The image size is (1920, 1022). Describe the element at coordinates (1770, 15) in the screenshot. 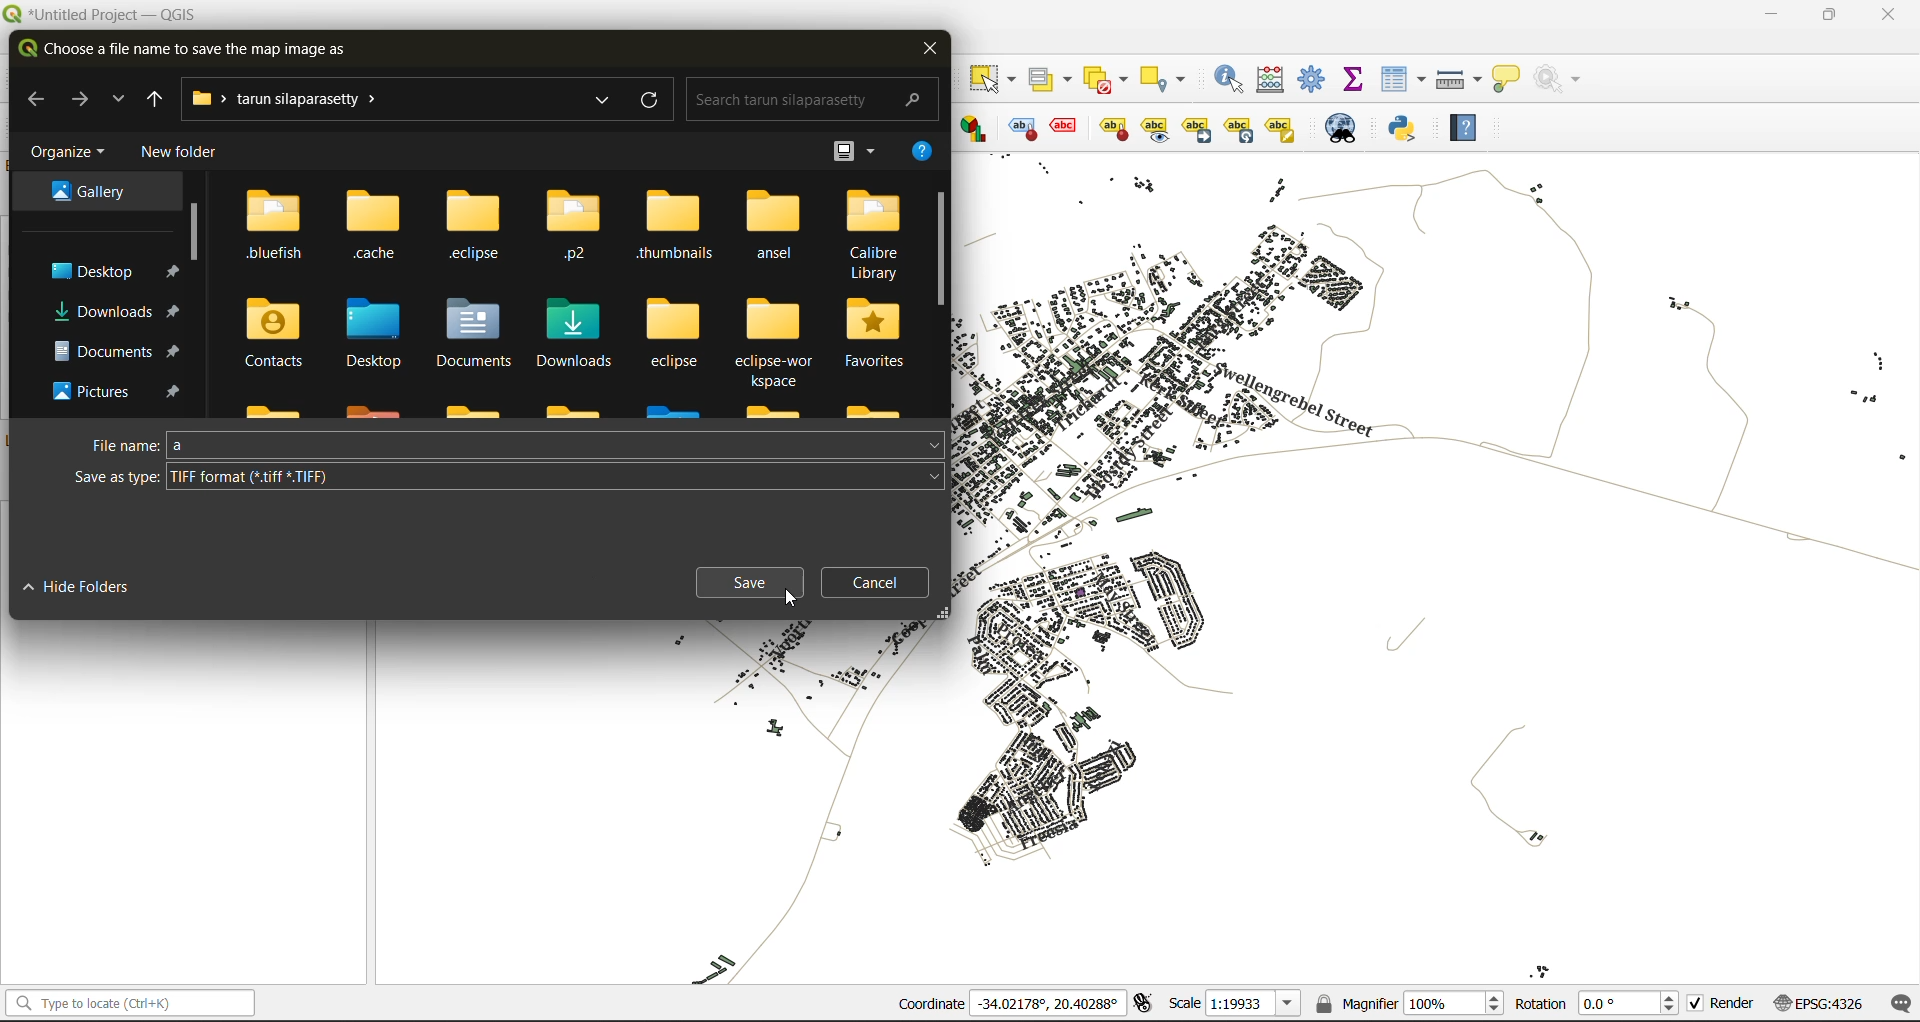

I see `minimize` at that location.